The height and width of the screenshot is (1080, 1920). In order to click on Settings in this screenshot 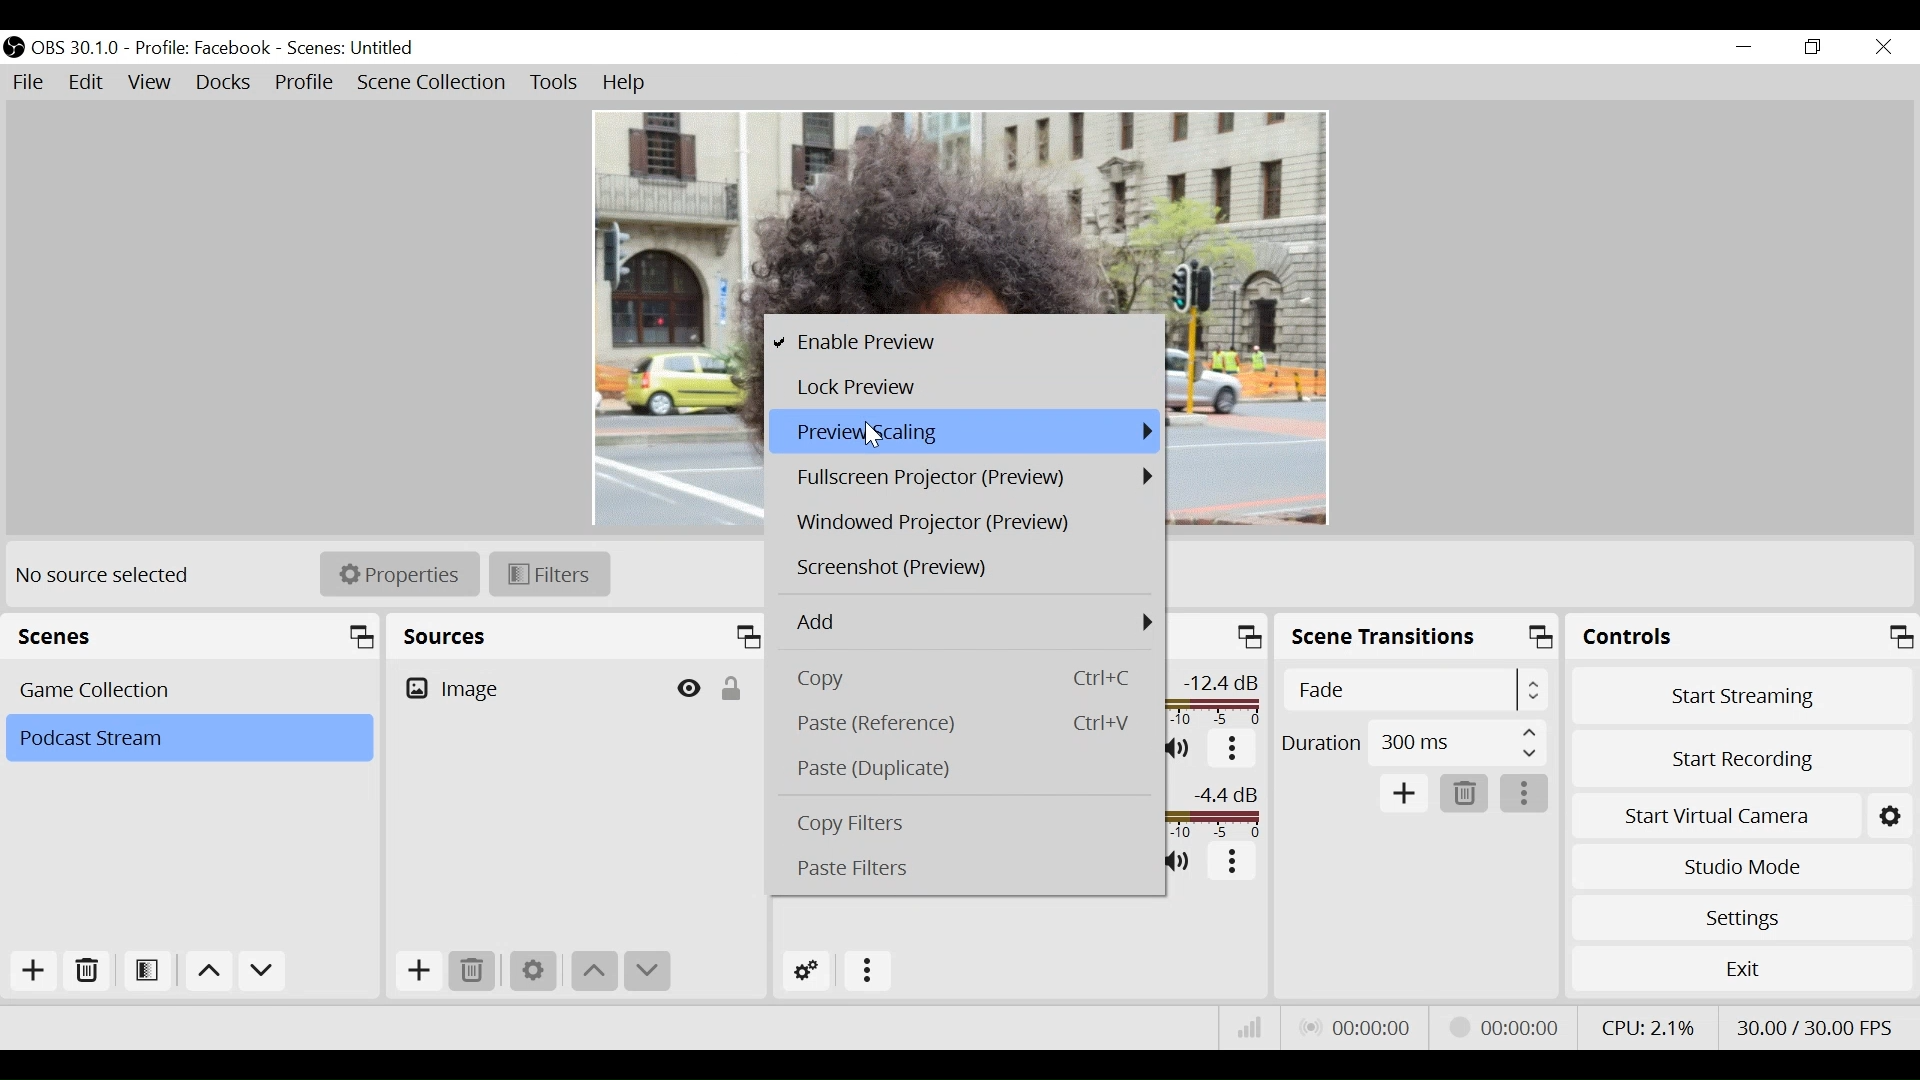, I will do `click(535, 974)`.